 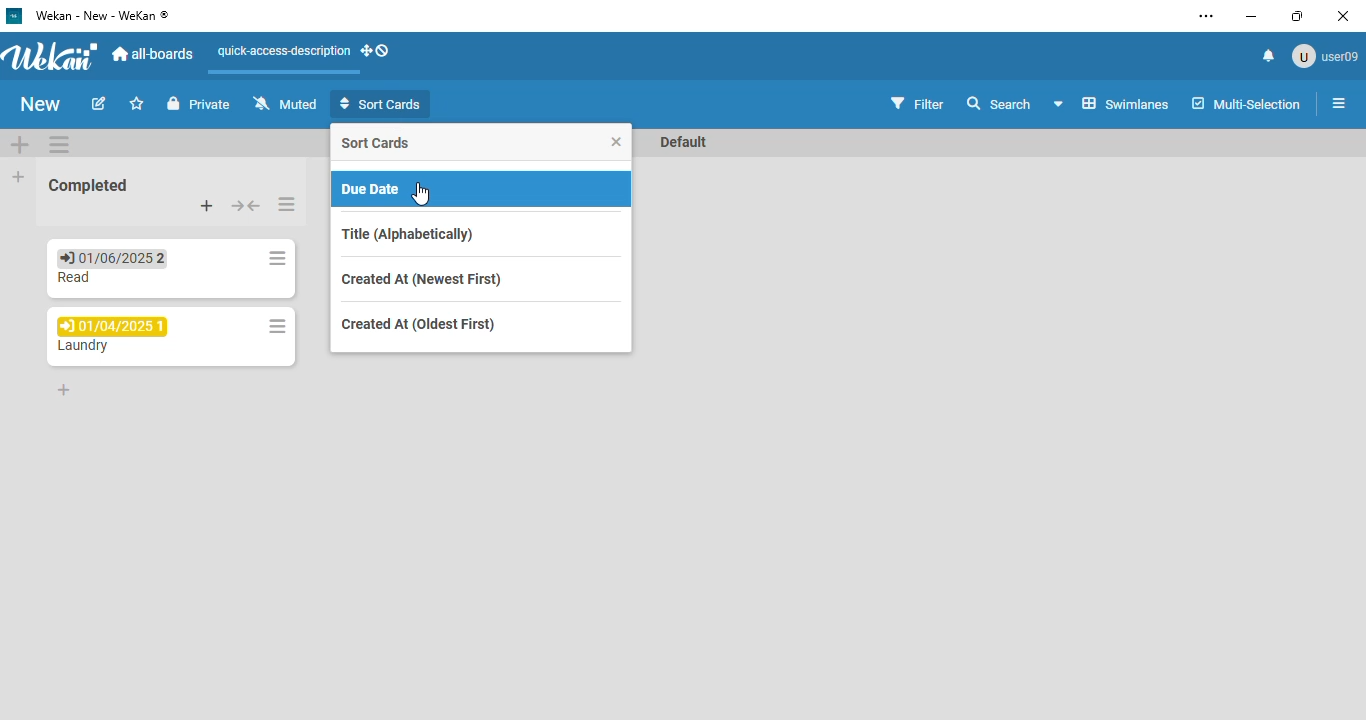 What do you see at coordinates (60, 143) in the screenshot?
I see `swimlane actions` at bounding box center [60, 143].